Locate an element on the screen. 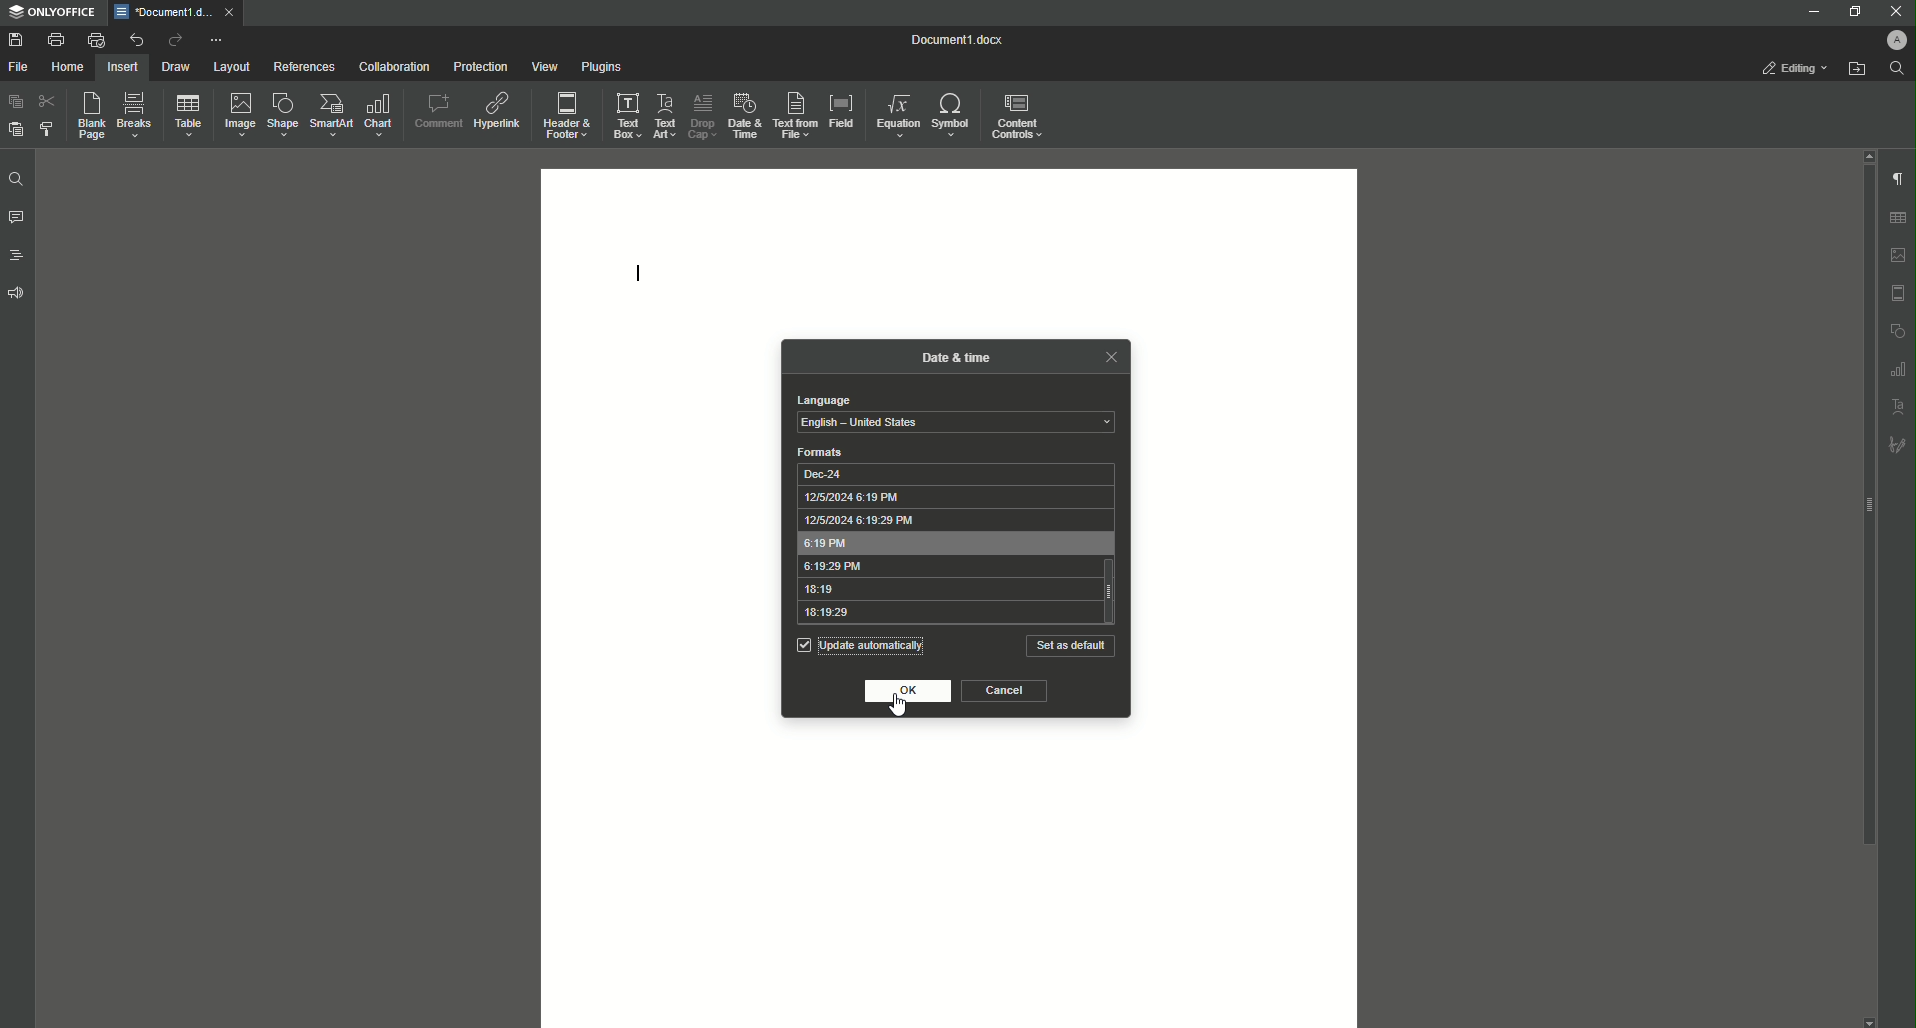 This screenshot has height=1028, width=1916. image settings is located at coordinates (1899, 255).